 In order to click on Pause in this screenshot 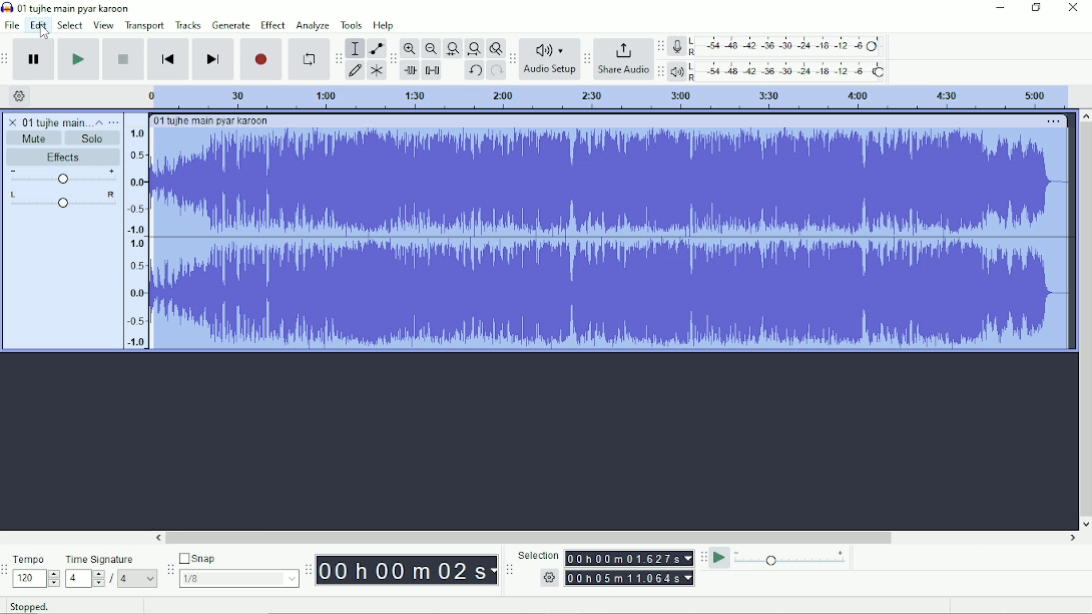, I will do `click(36, 59)`.